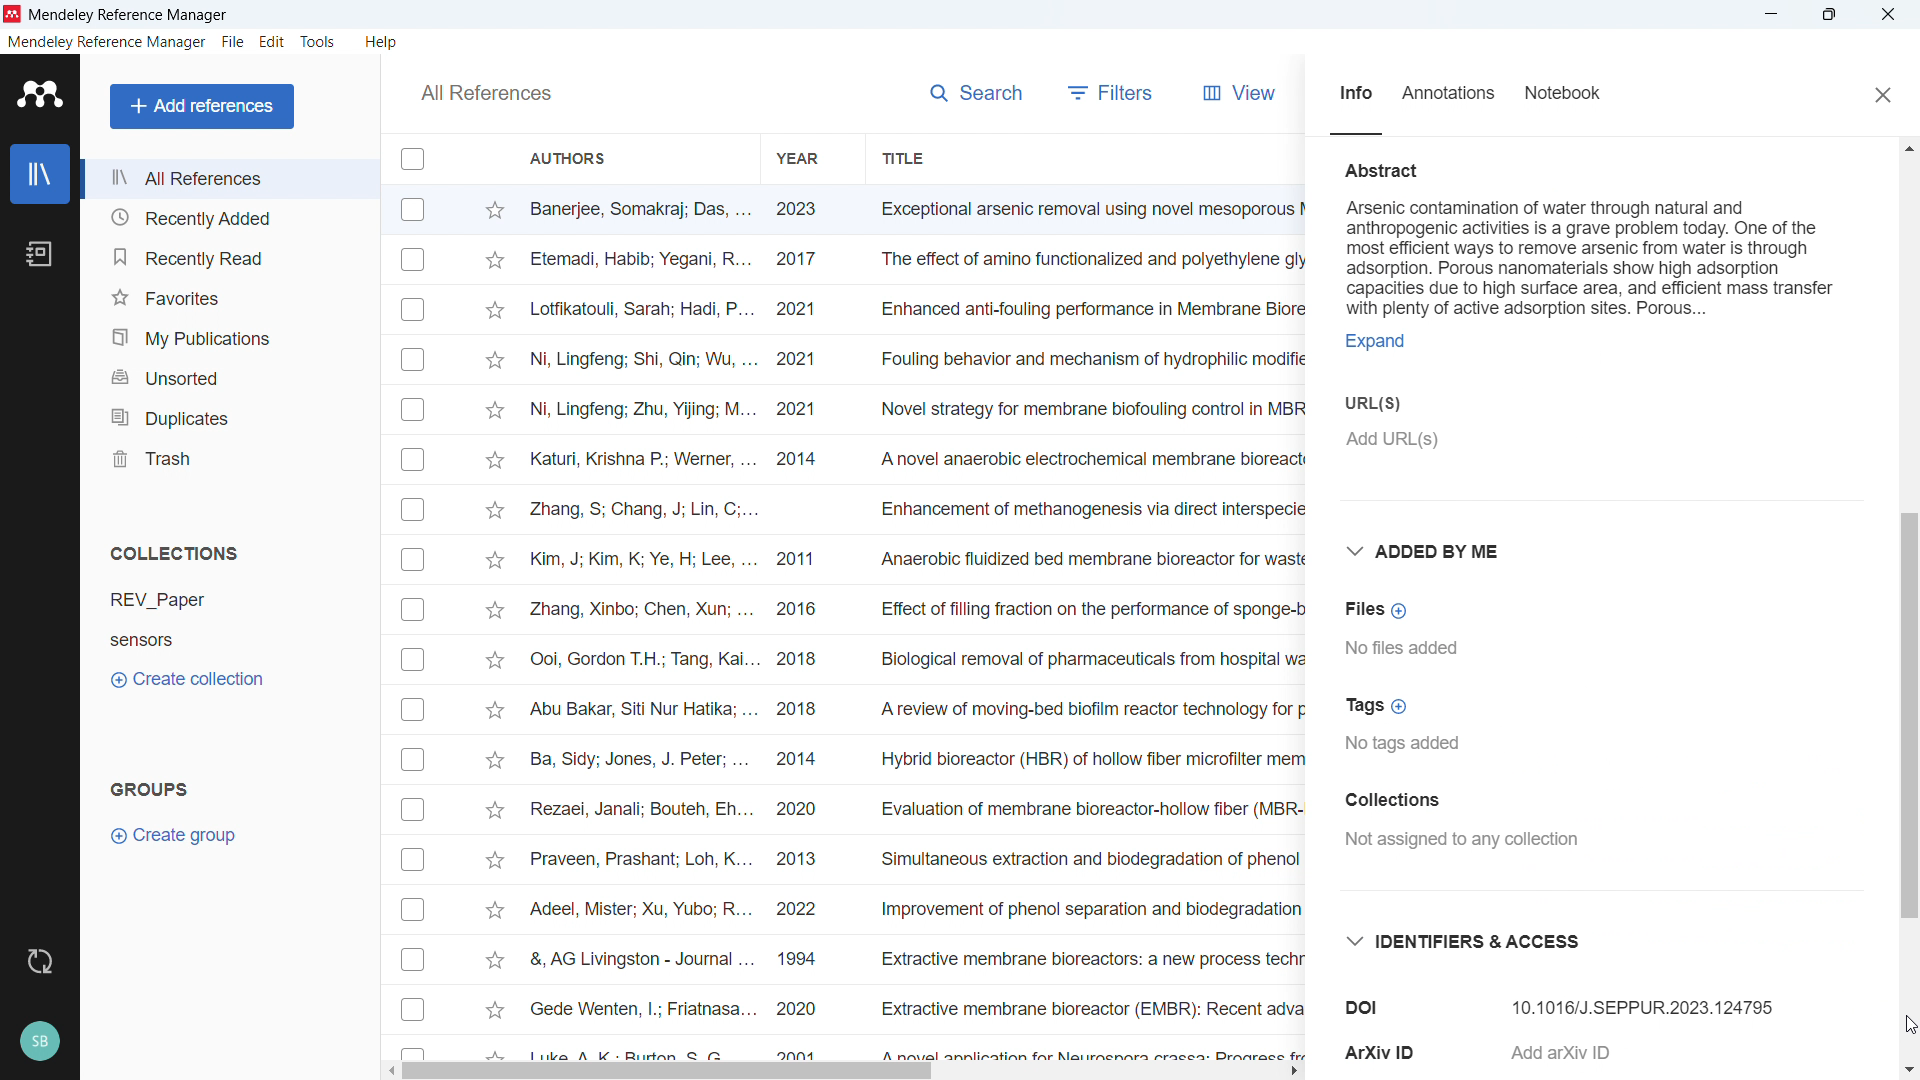 The height and width of the screenshot is (1080, 1920). Describe the element at coordinates (415, 710) in the screenshot. I see `click to select individual ern` at that location.